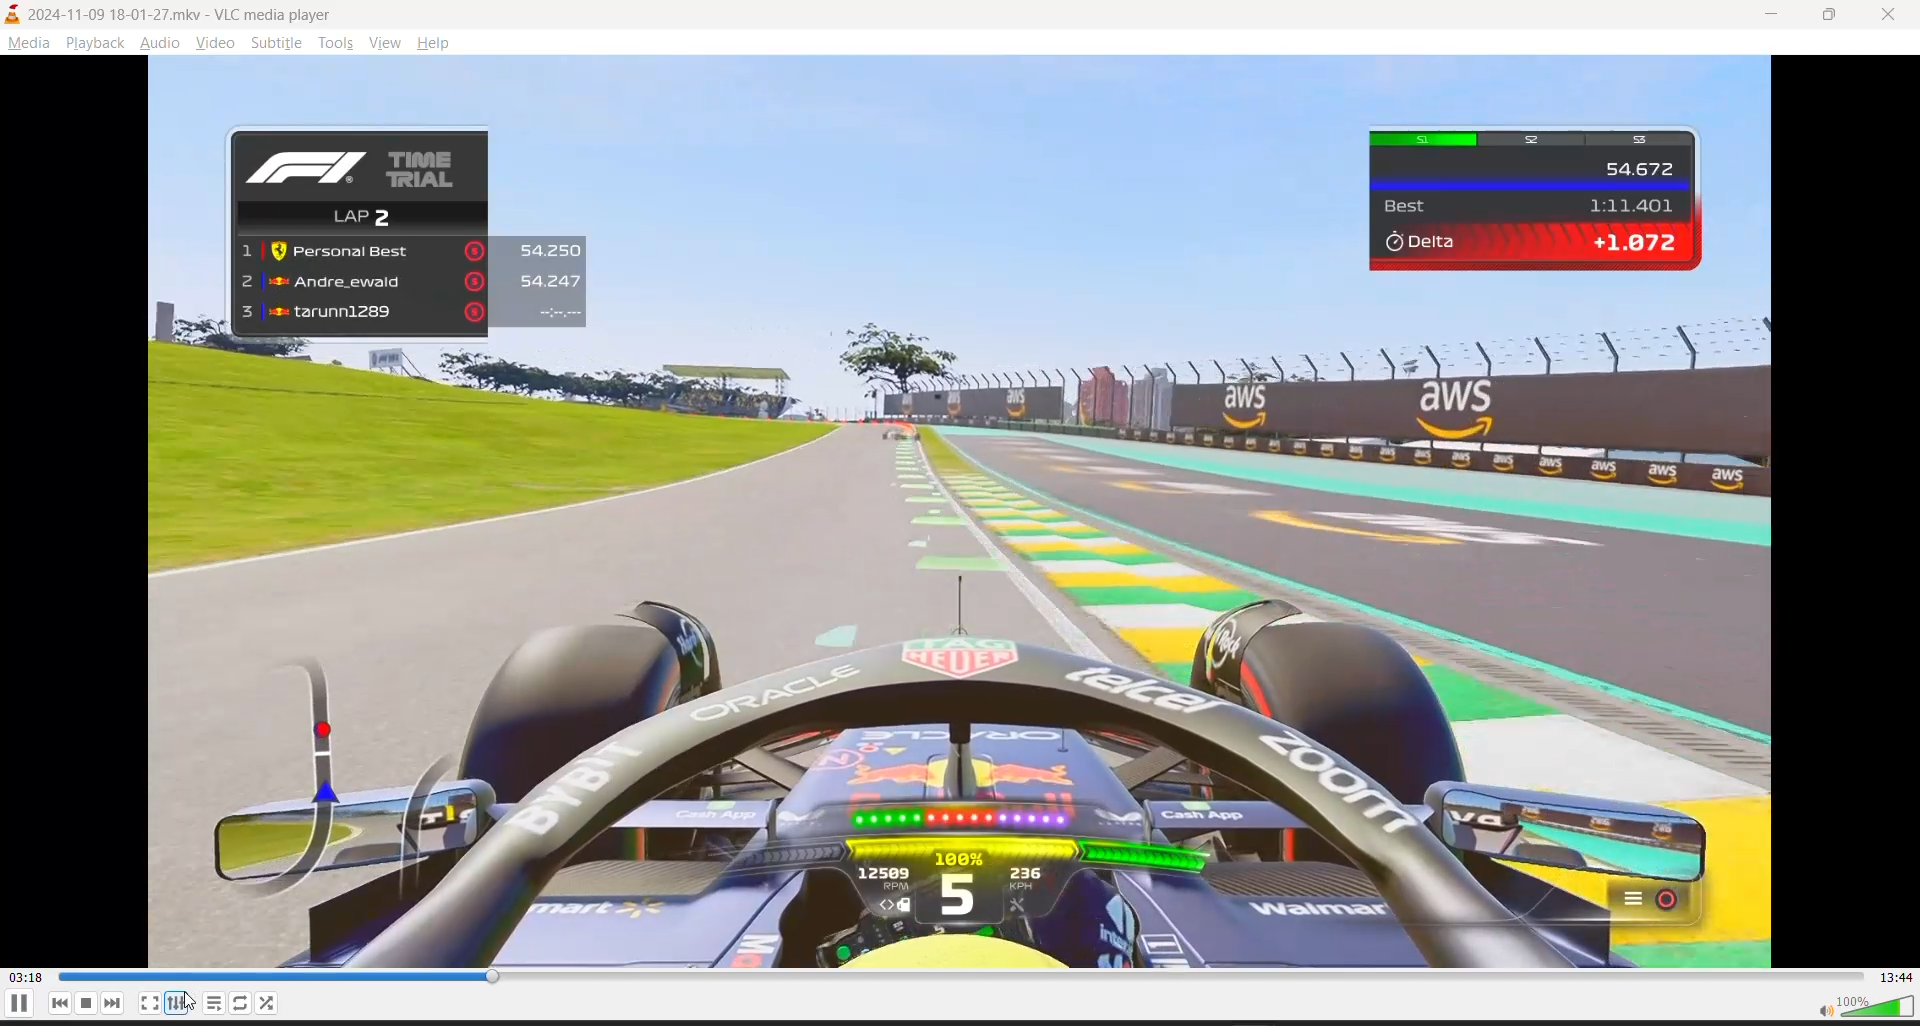 The width and height of the screenshot is (1920, 1026). What do you see at coordinates (963, 976) in the screenshot?
I see `track slider` at bounding box center [963, 976].